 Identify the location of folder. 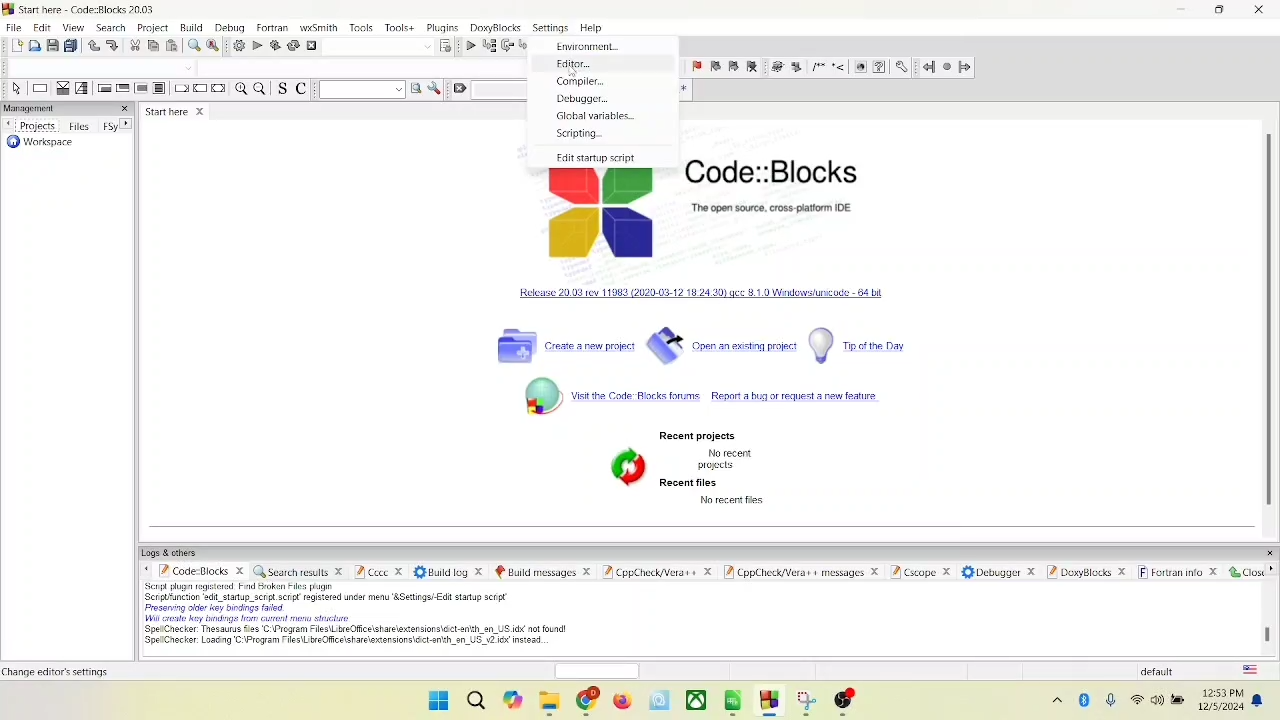
(547, 704).